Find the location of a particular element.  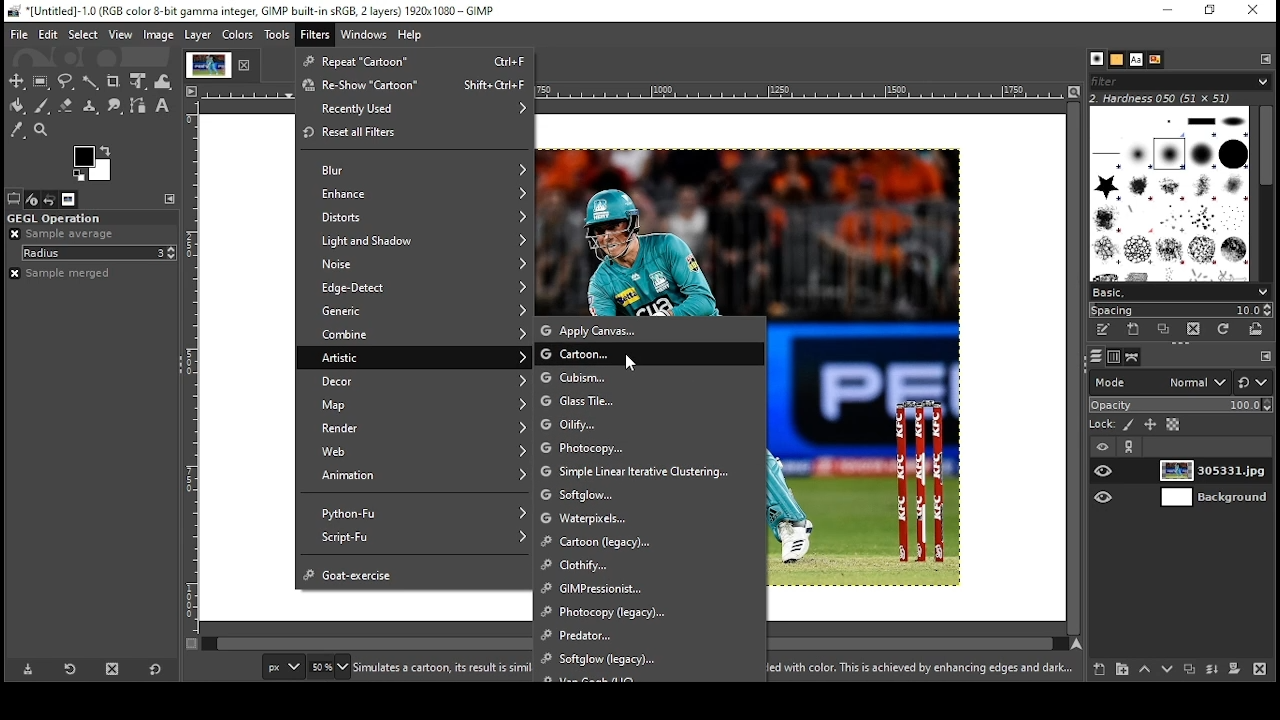

free selection tool is located at coordinates (67, 81).